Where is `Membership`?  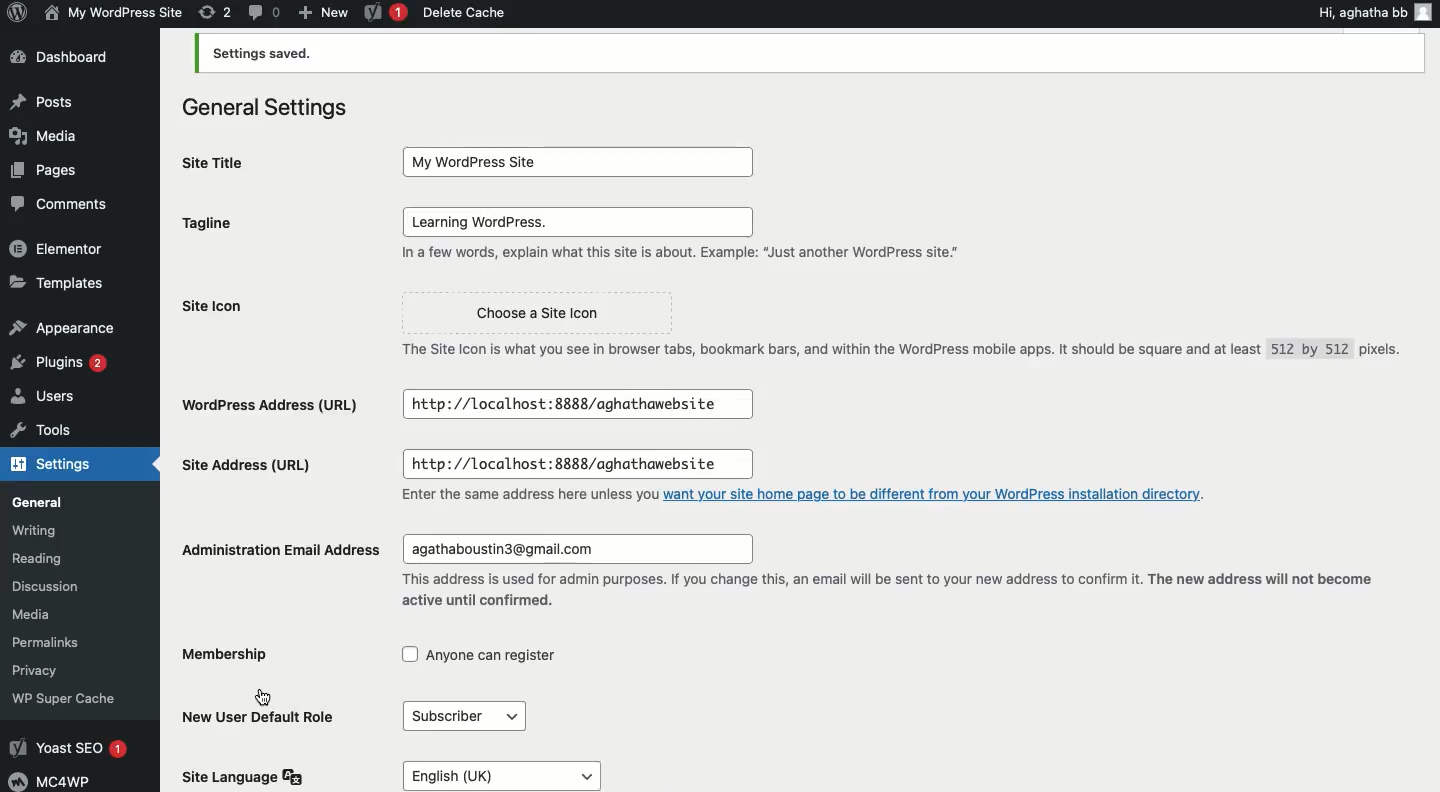 Membership is located at coordinates (228, 654).